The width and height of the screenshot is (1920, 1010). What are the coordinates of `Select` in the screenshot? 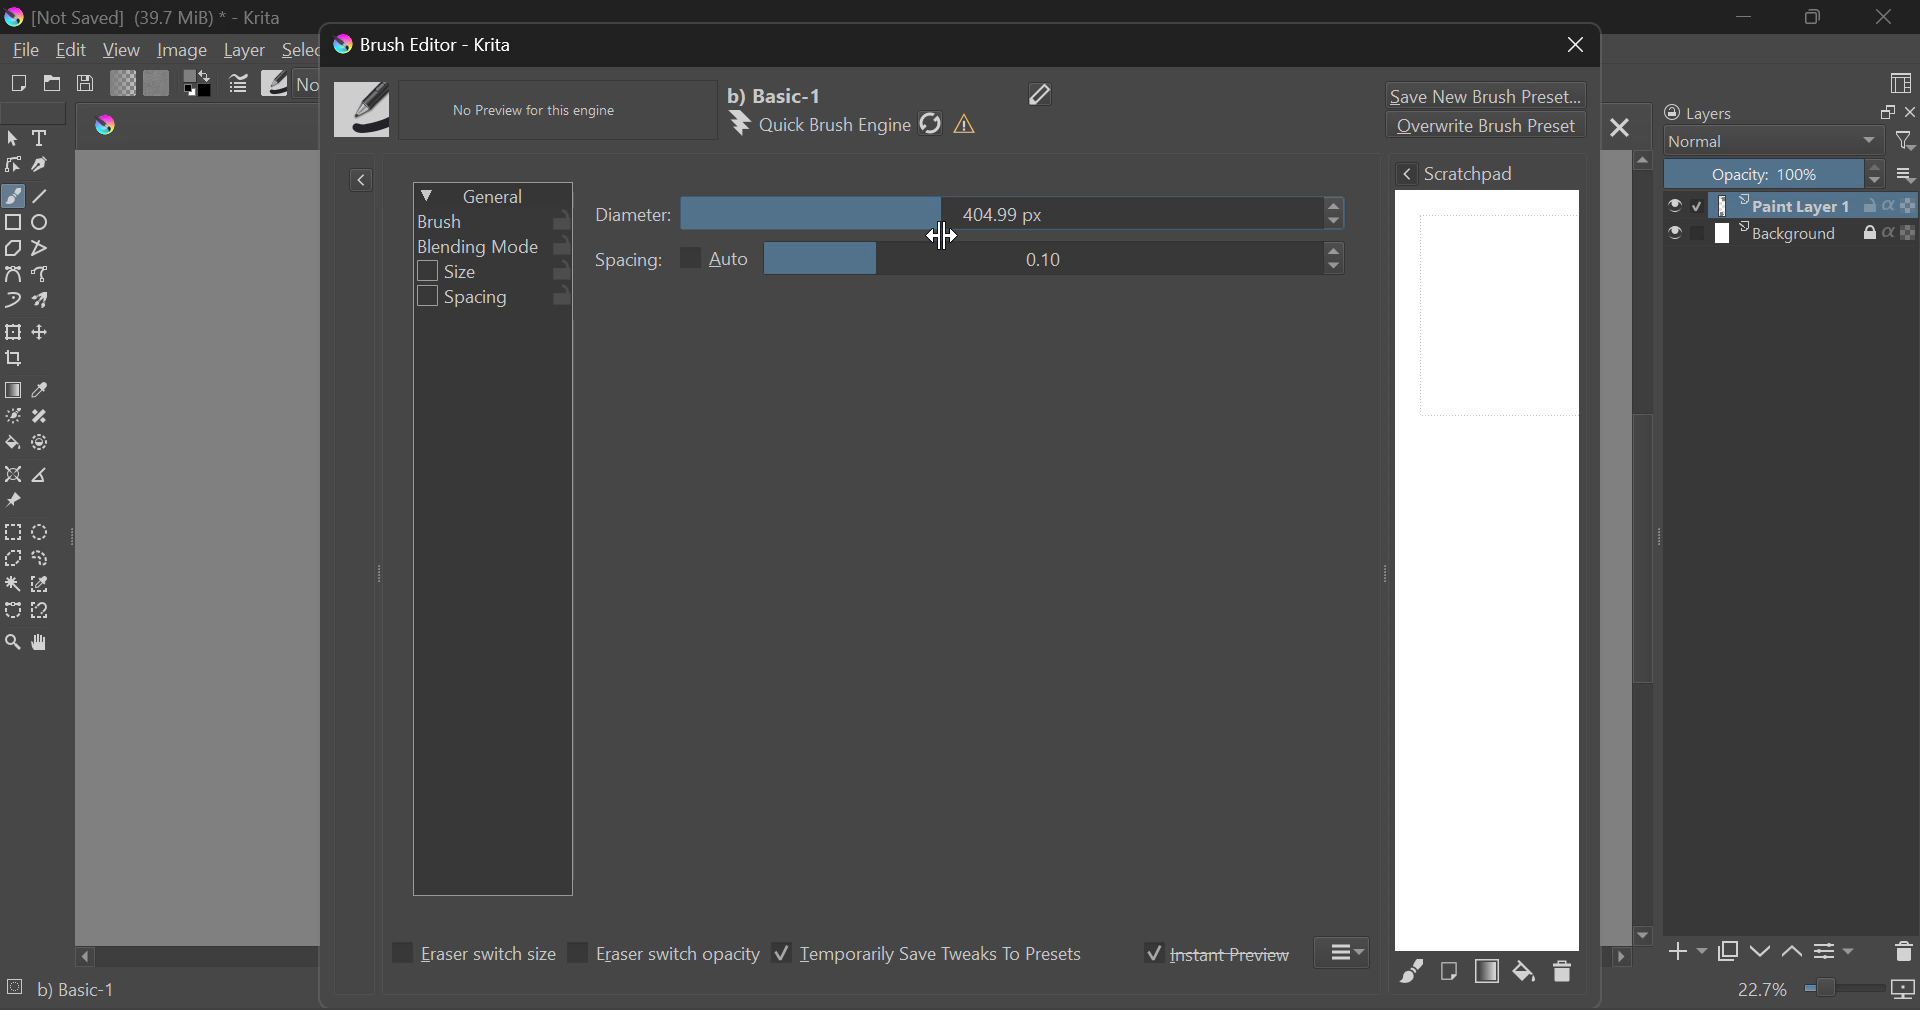 It's located at (295, 50).